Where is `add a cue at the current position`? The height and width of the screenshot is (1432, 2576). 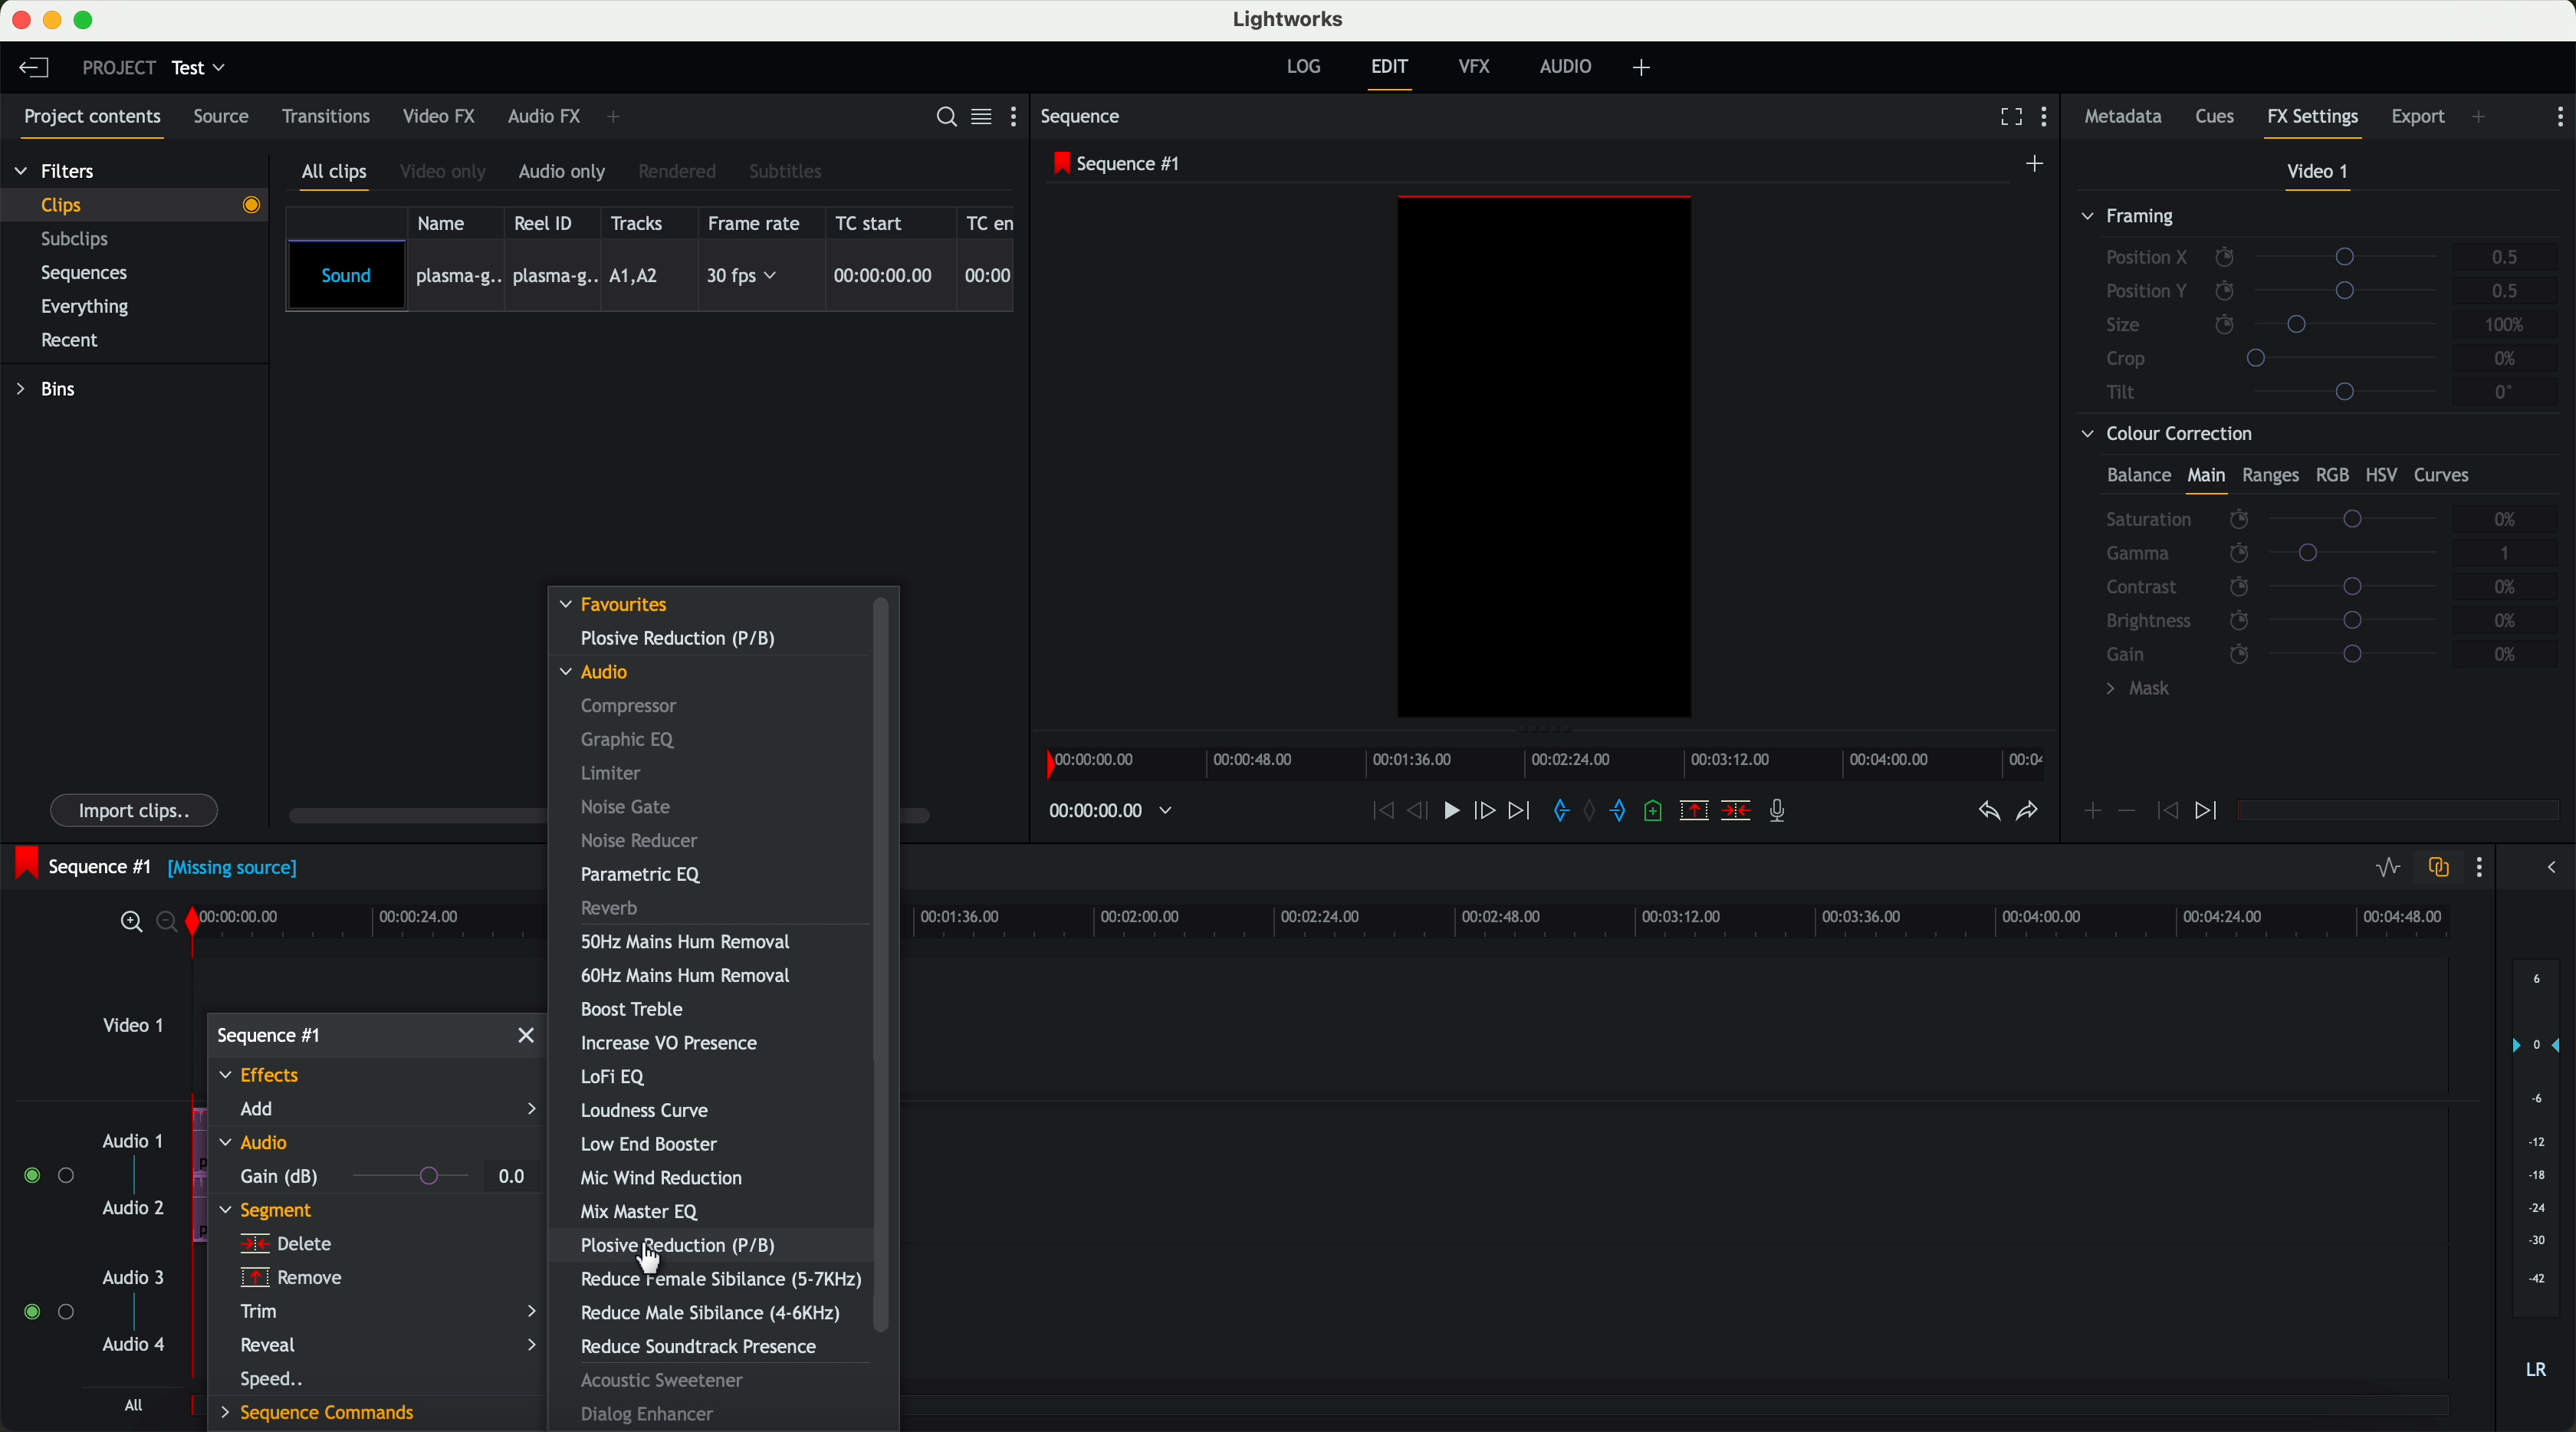 add a cue at the current position is located at coordinates (1660, 815).